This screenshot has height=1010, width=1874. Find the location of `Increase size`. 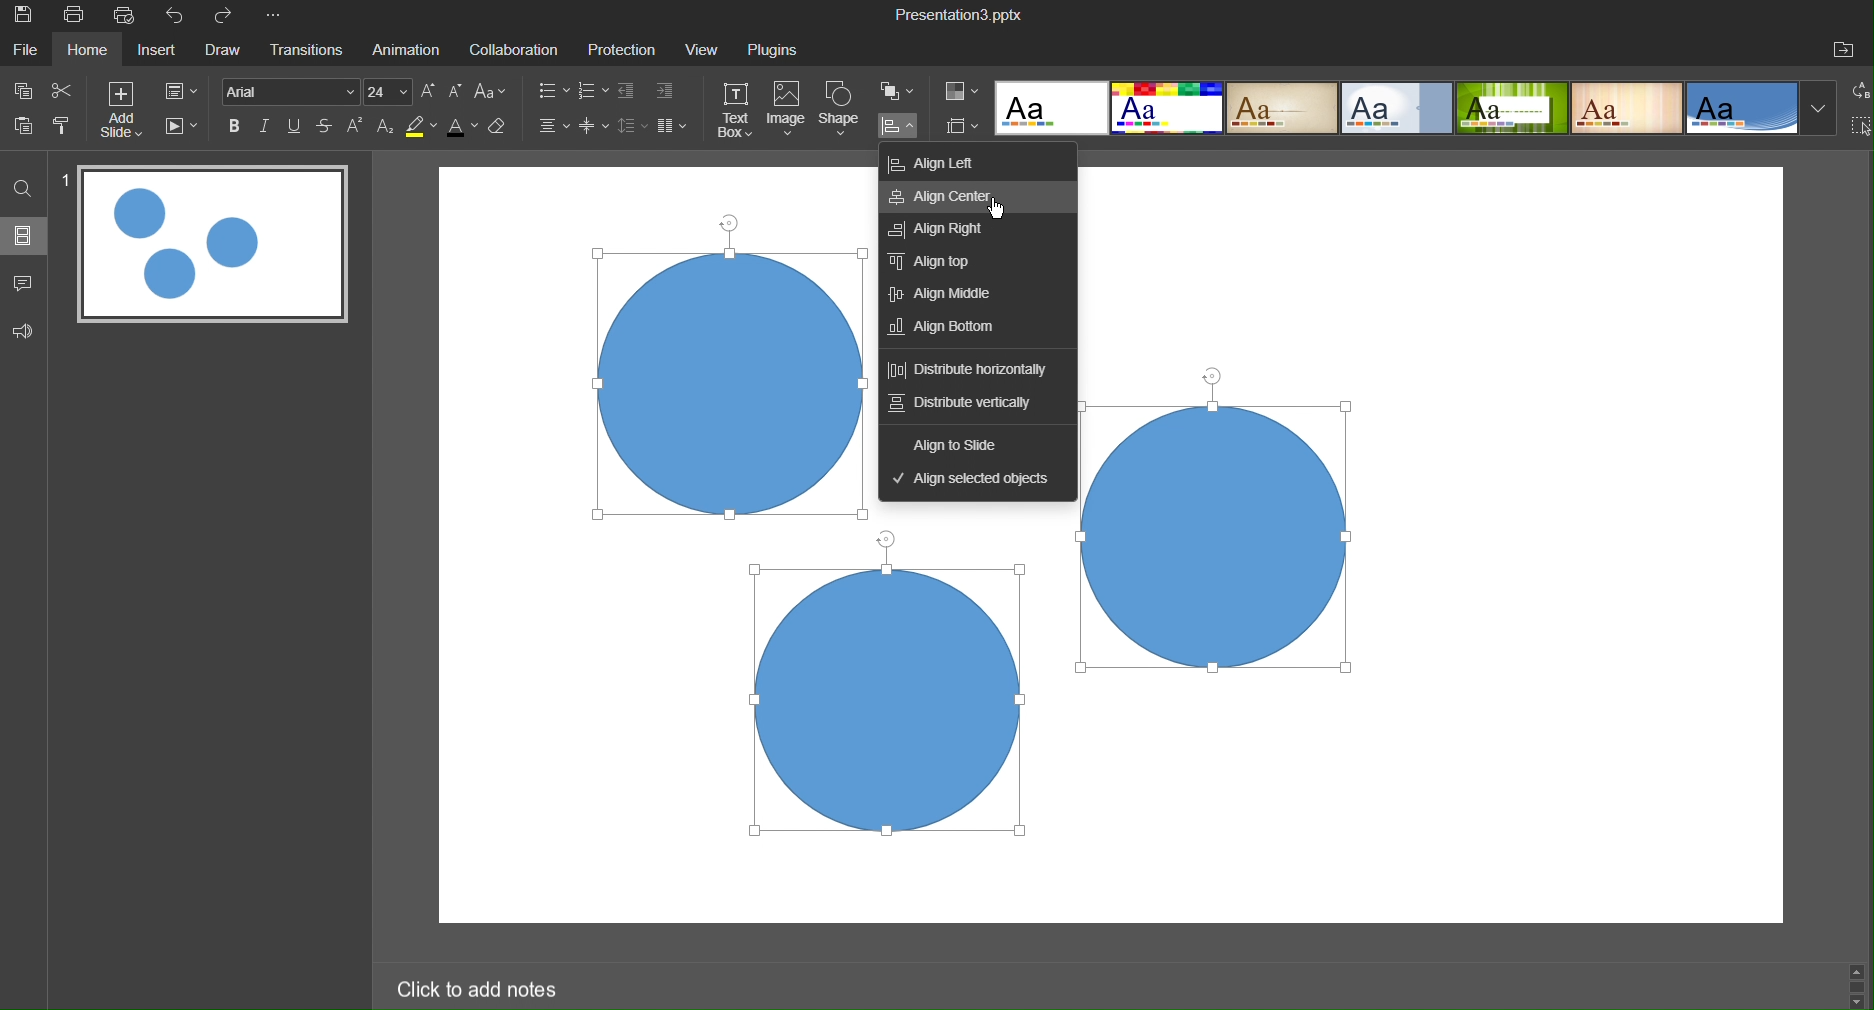

Increase size is located at coordinates (429, 91).